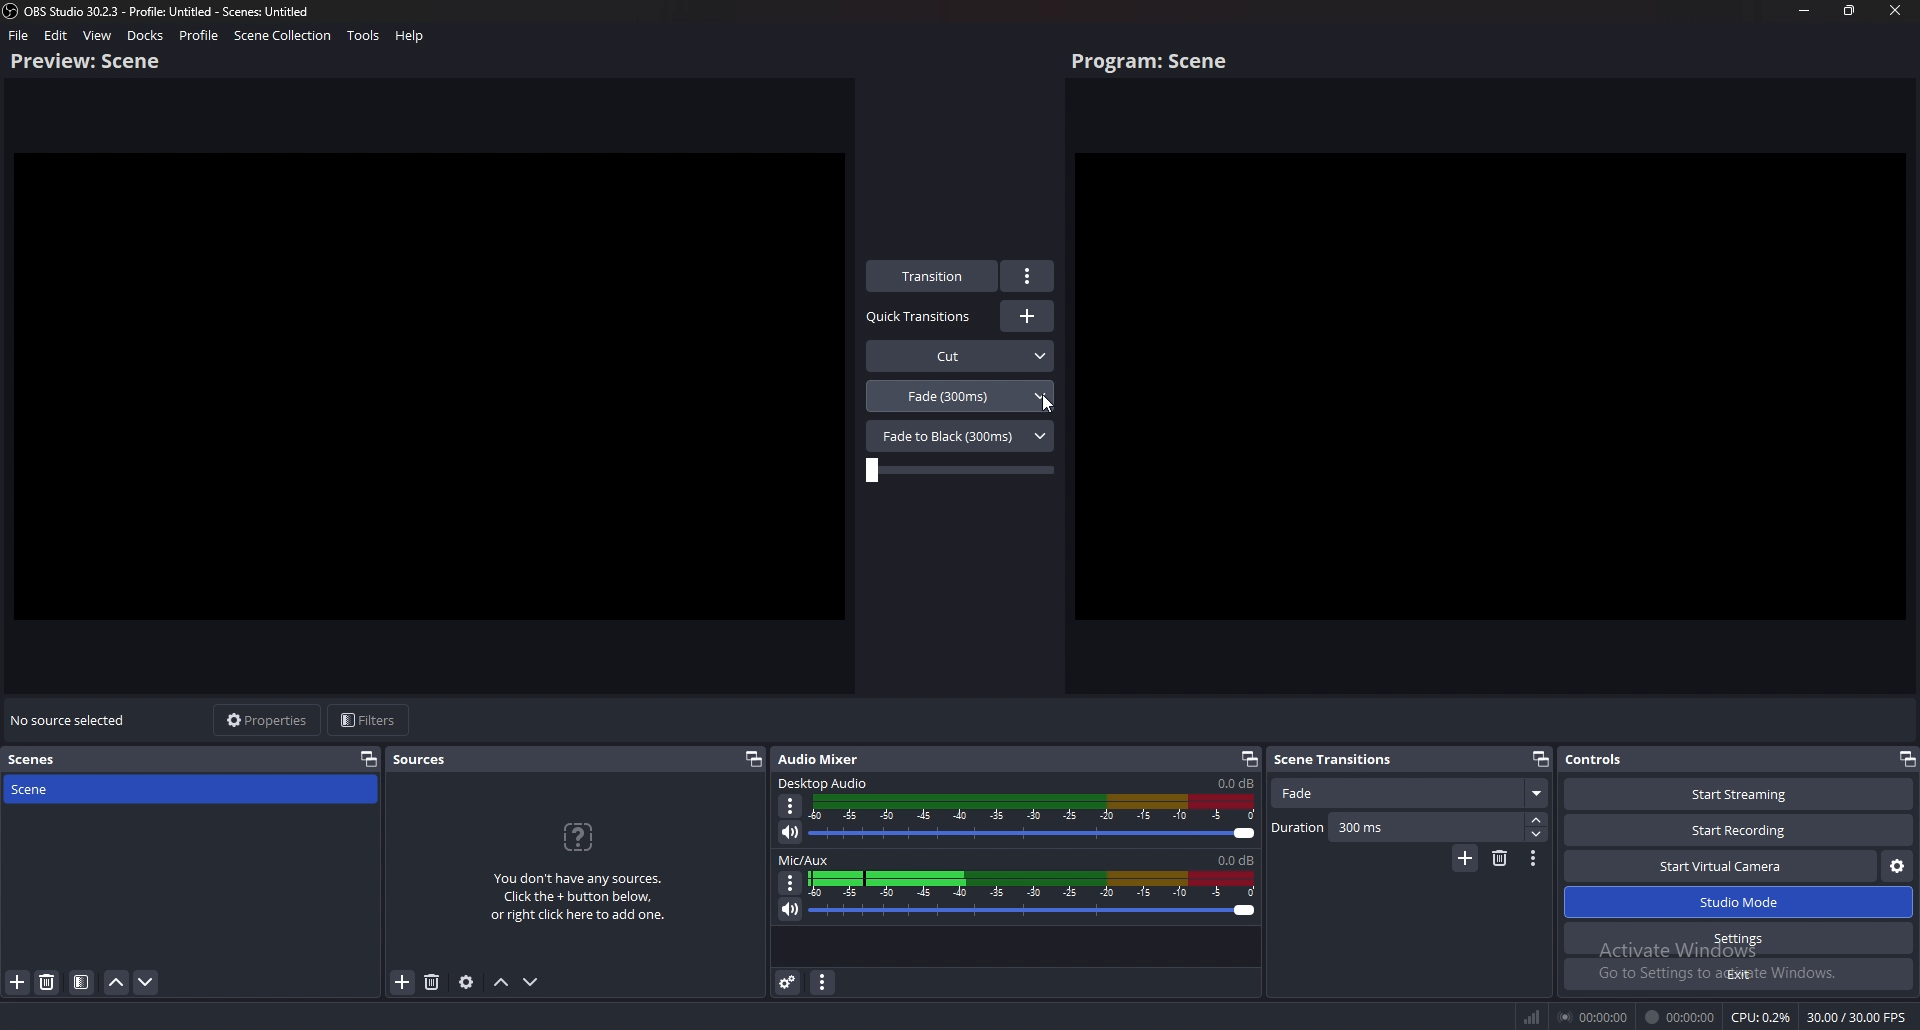 The height and width of the screenshot is (1030, 1920). What do you see at coordinates (82, 983) in the screenshot?
I see `filter` at bounding box center [82, 983].